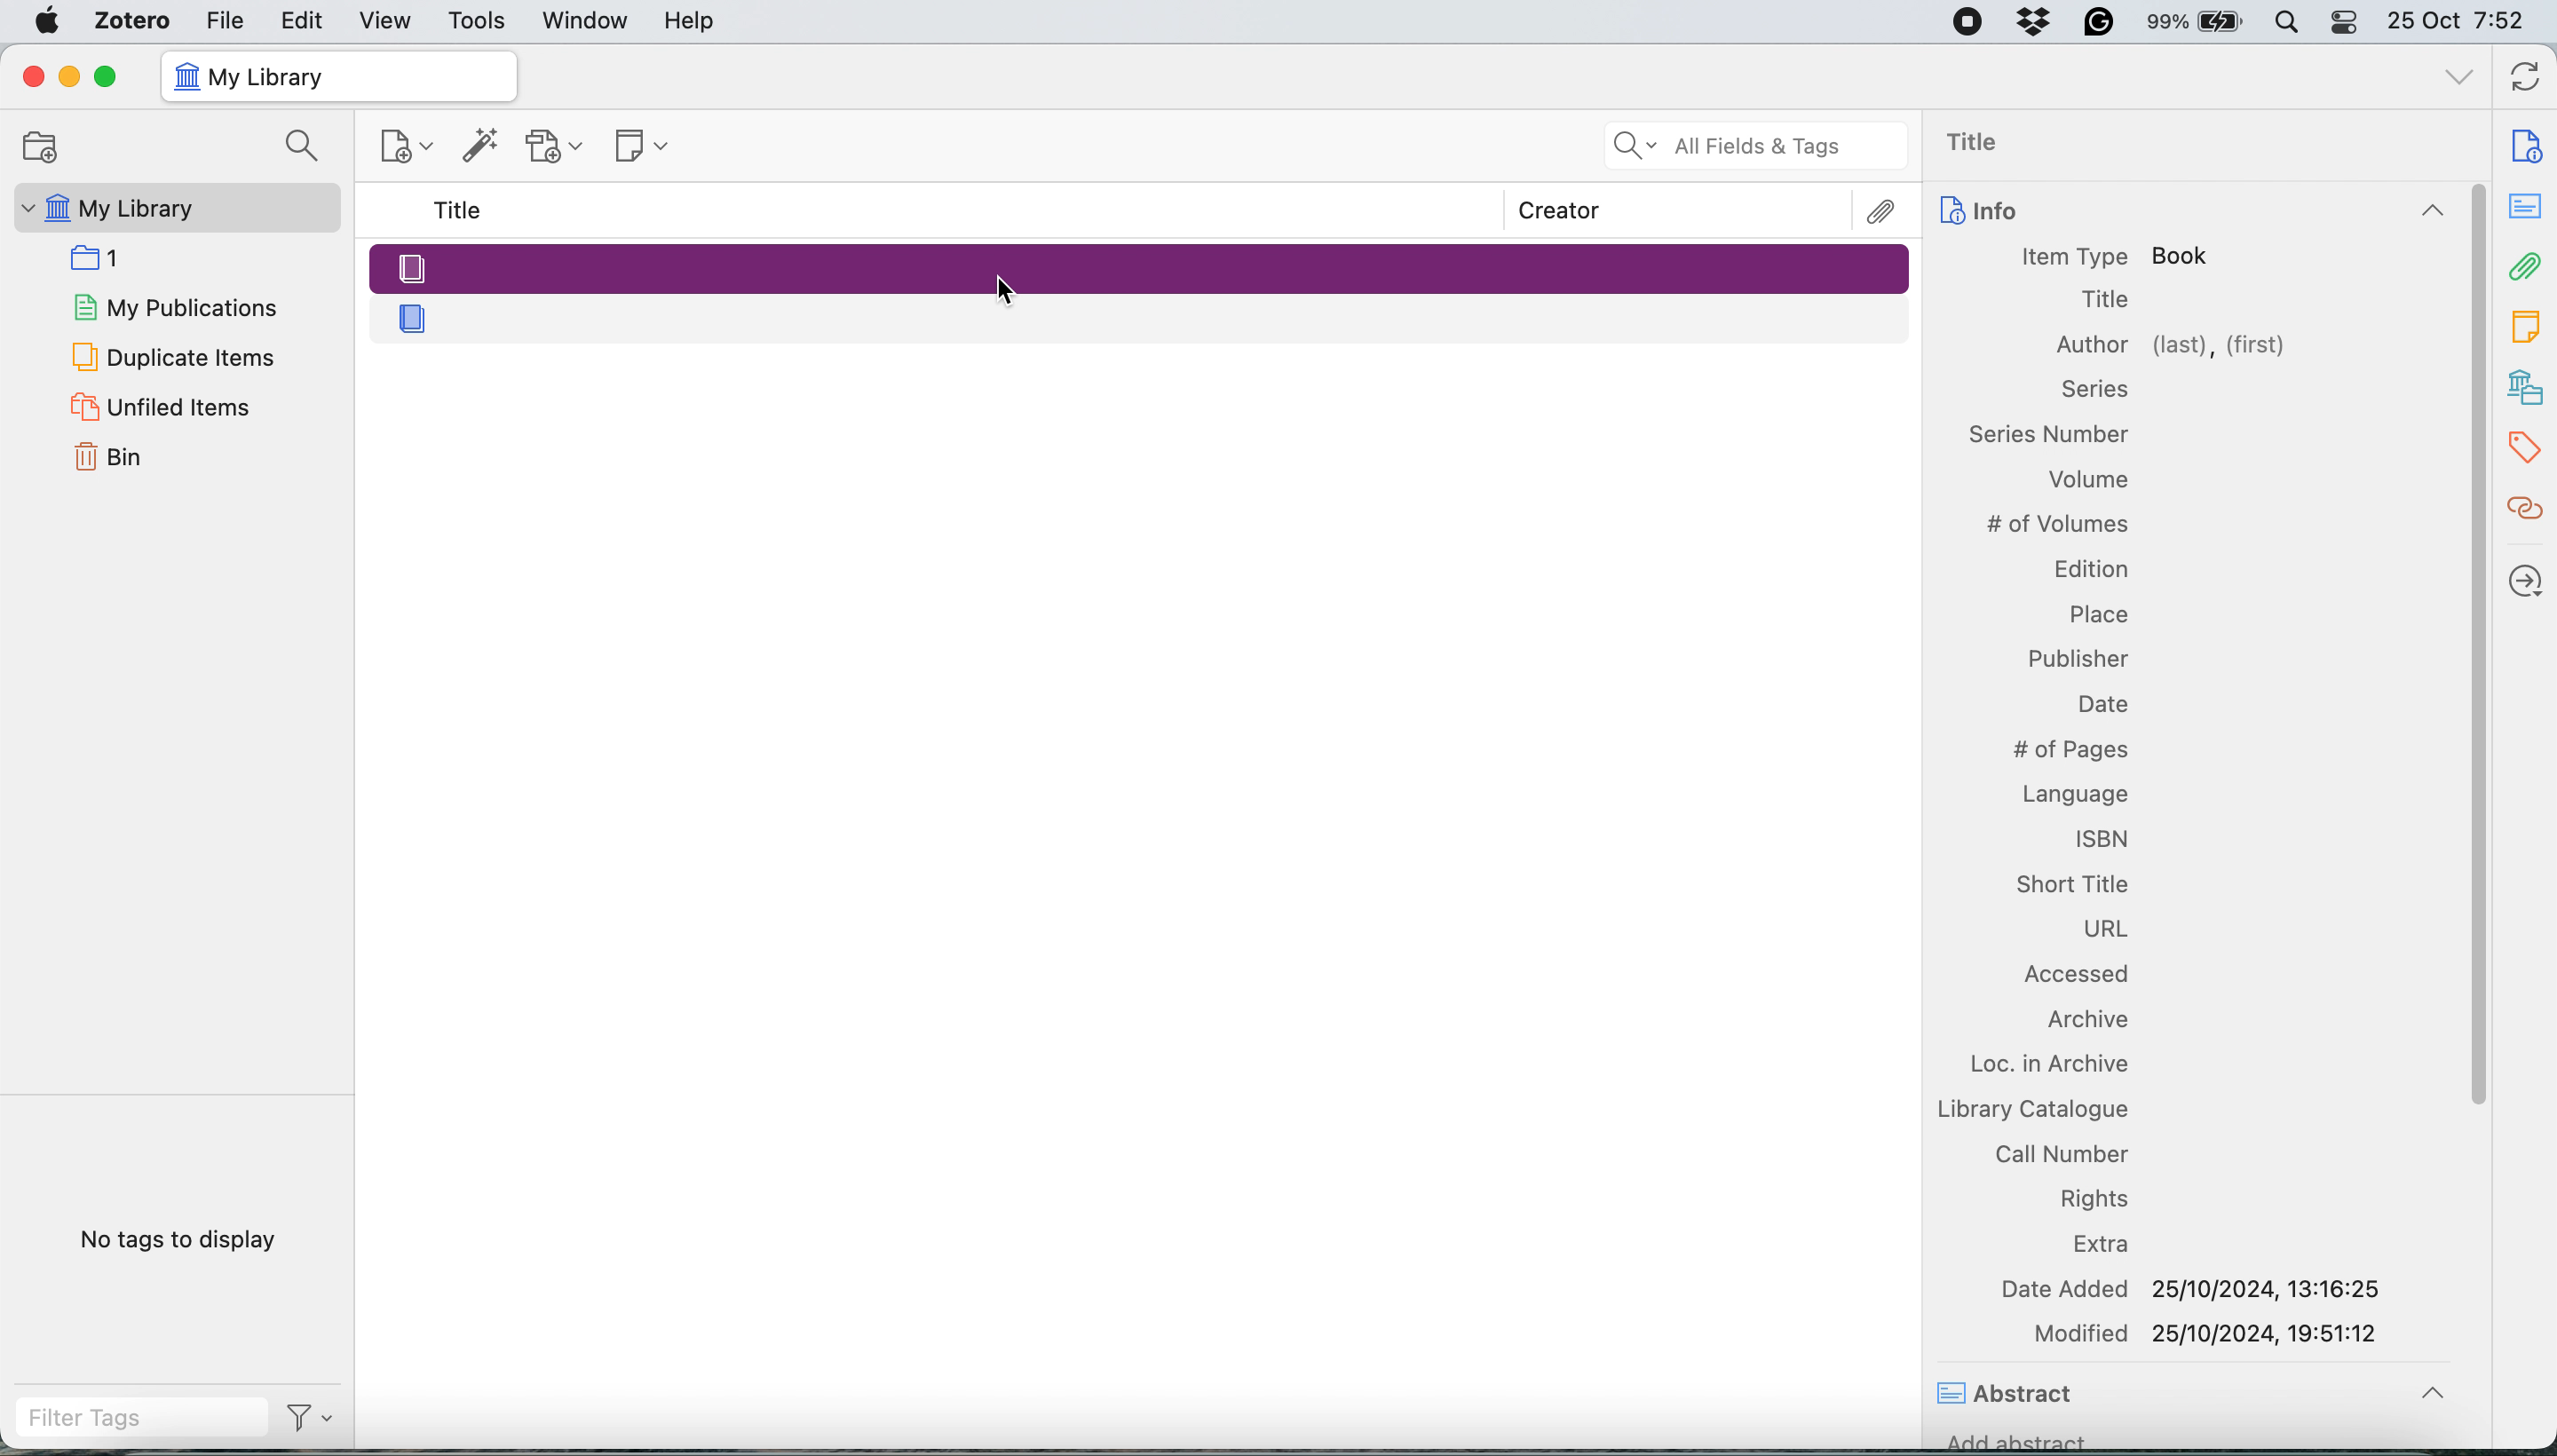 This screenshot has height=1456, width=2557. What do you see at coordinates (37, 146) in the screenshot?
I see `Open Folder` at bounding box center [37, 146].